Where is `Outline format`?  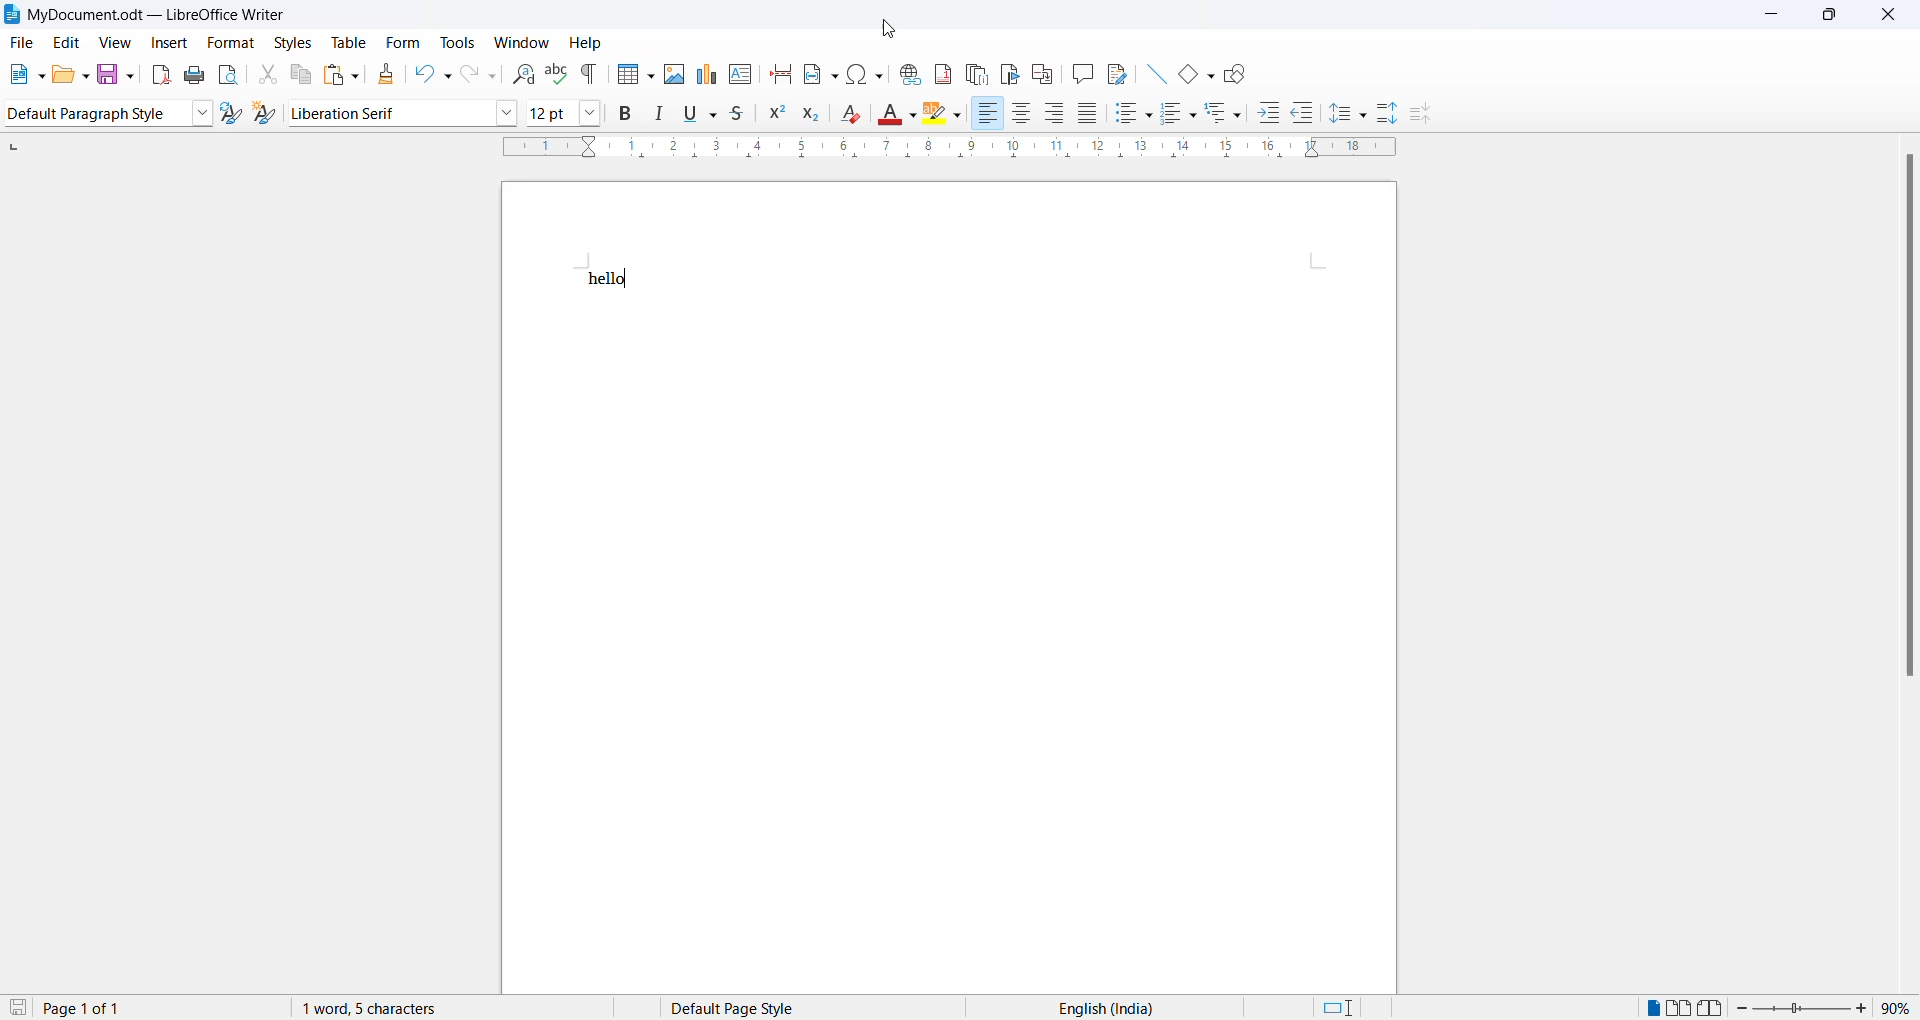 Outline format is located at coordinates (1225, 114).